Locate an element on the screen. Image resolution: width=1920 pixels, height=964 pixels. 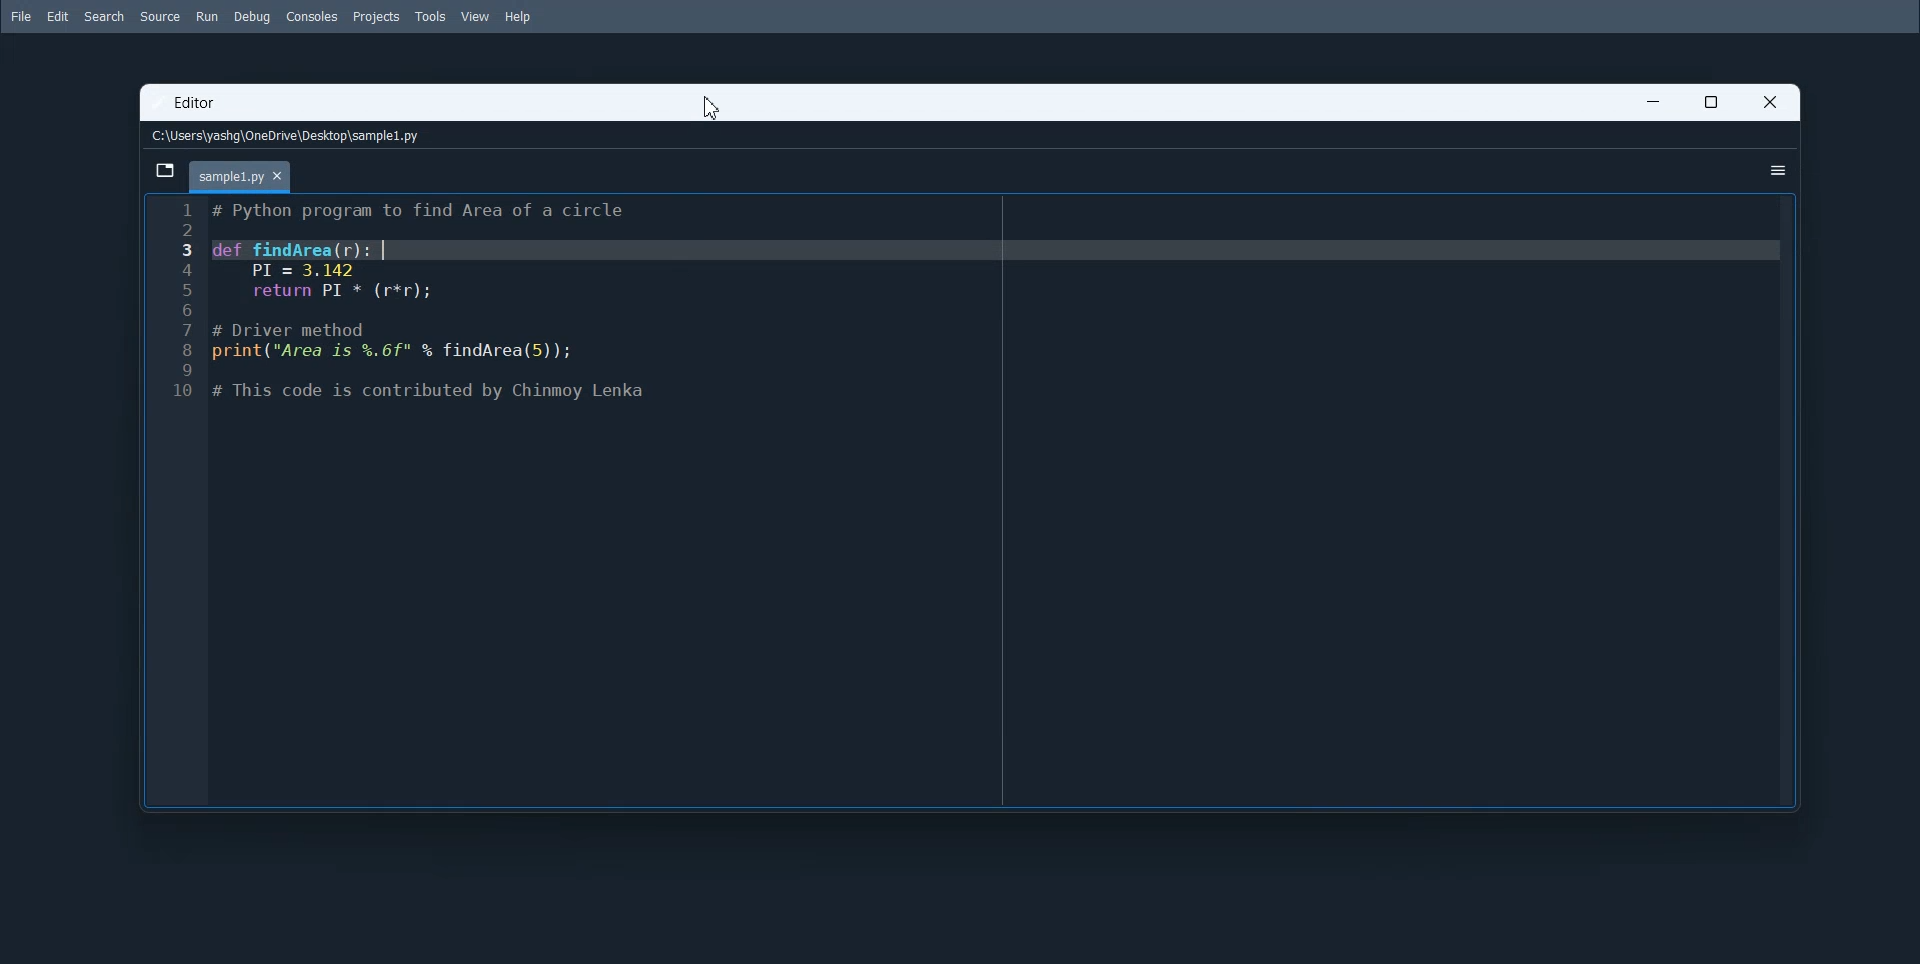
Editor is located at coordinates (198, 105).